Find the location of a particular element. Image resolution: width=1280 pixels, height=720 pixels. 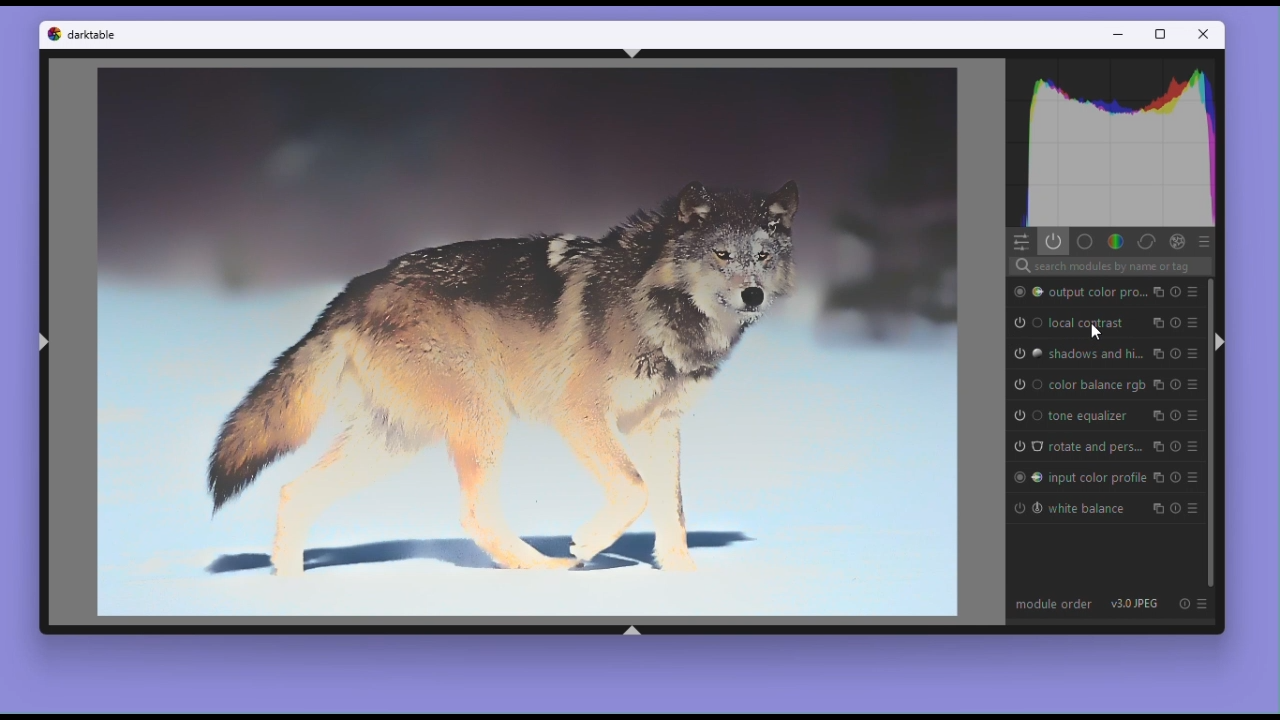

presets is located at coordinates (1190, 511).